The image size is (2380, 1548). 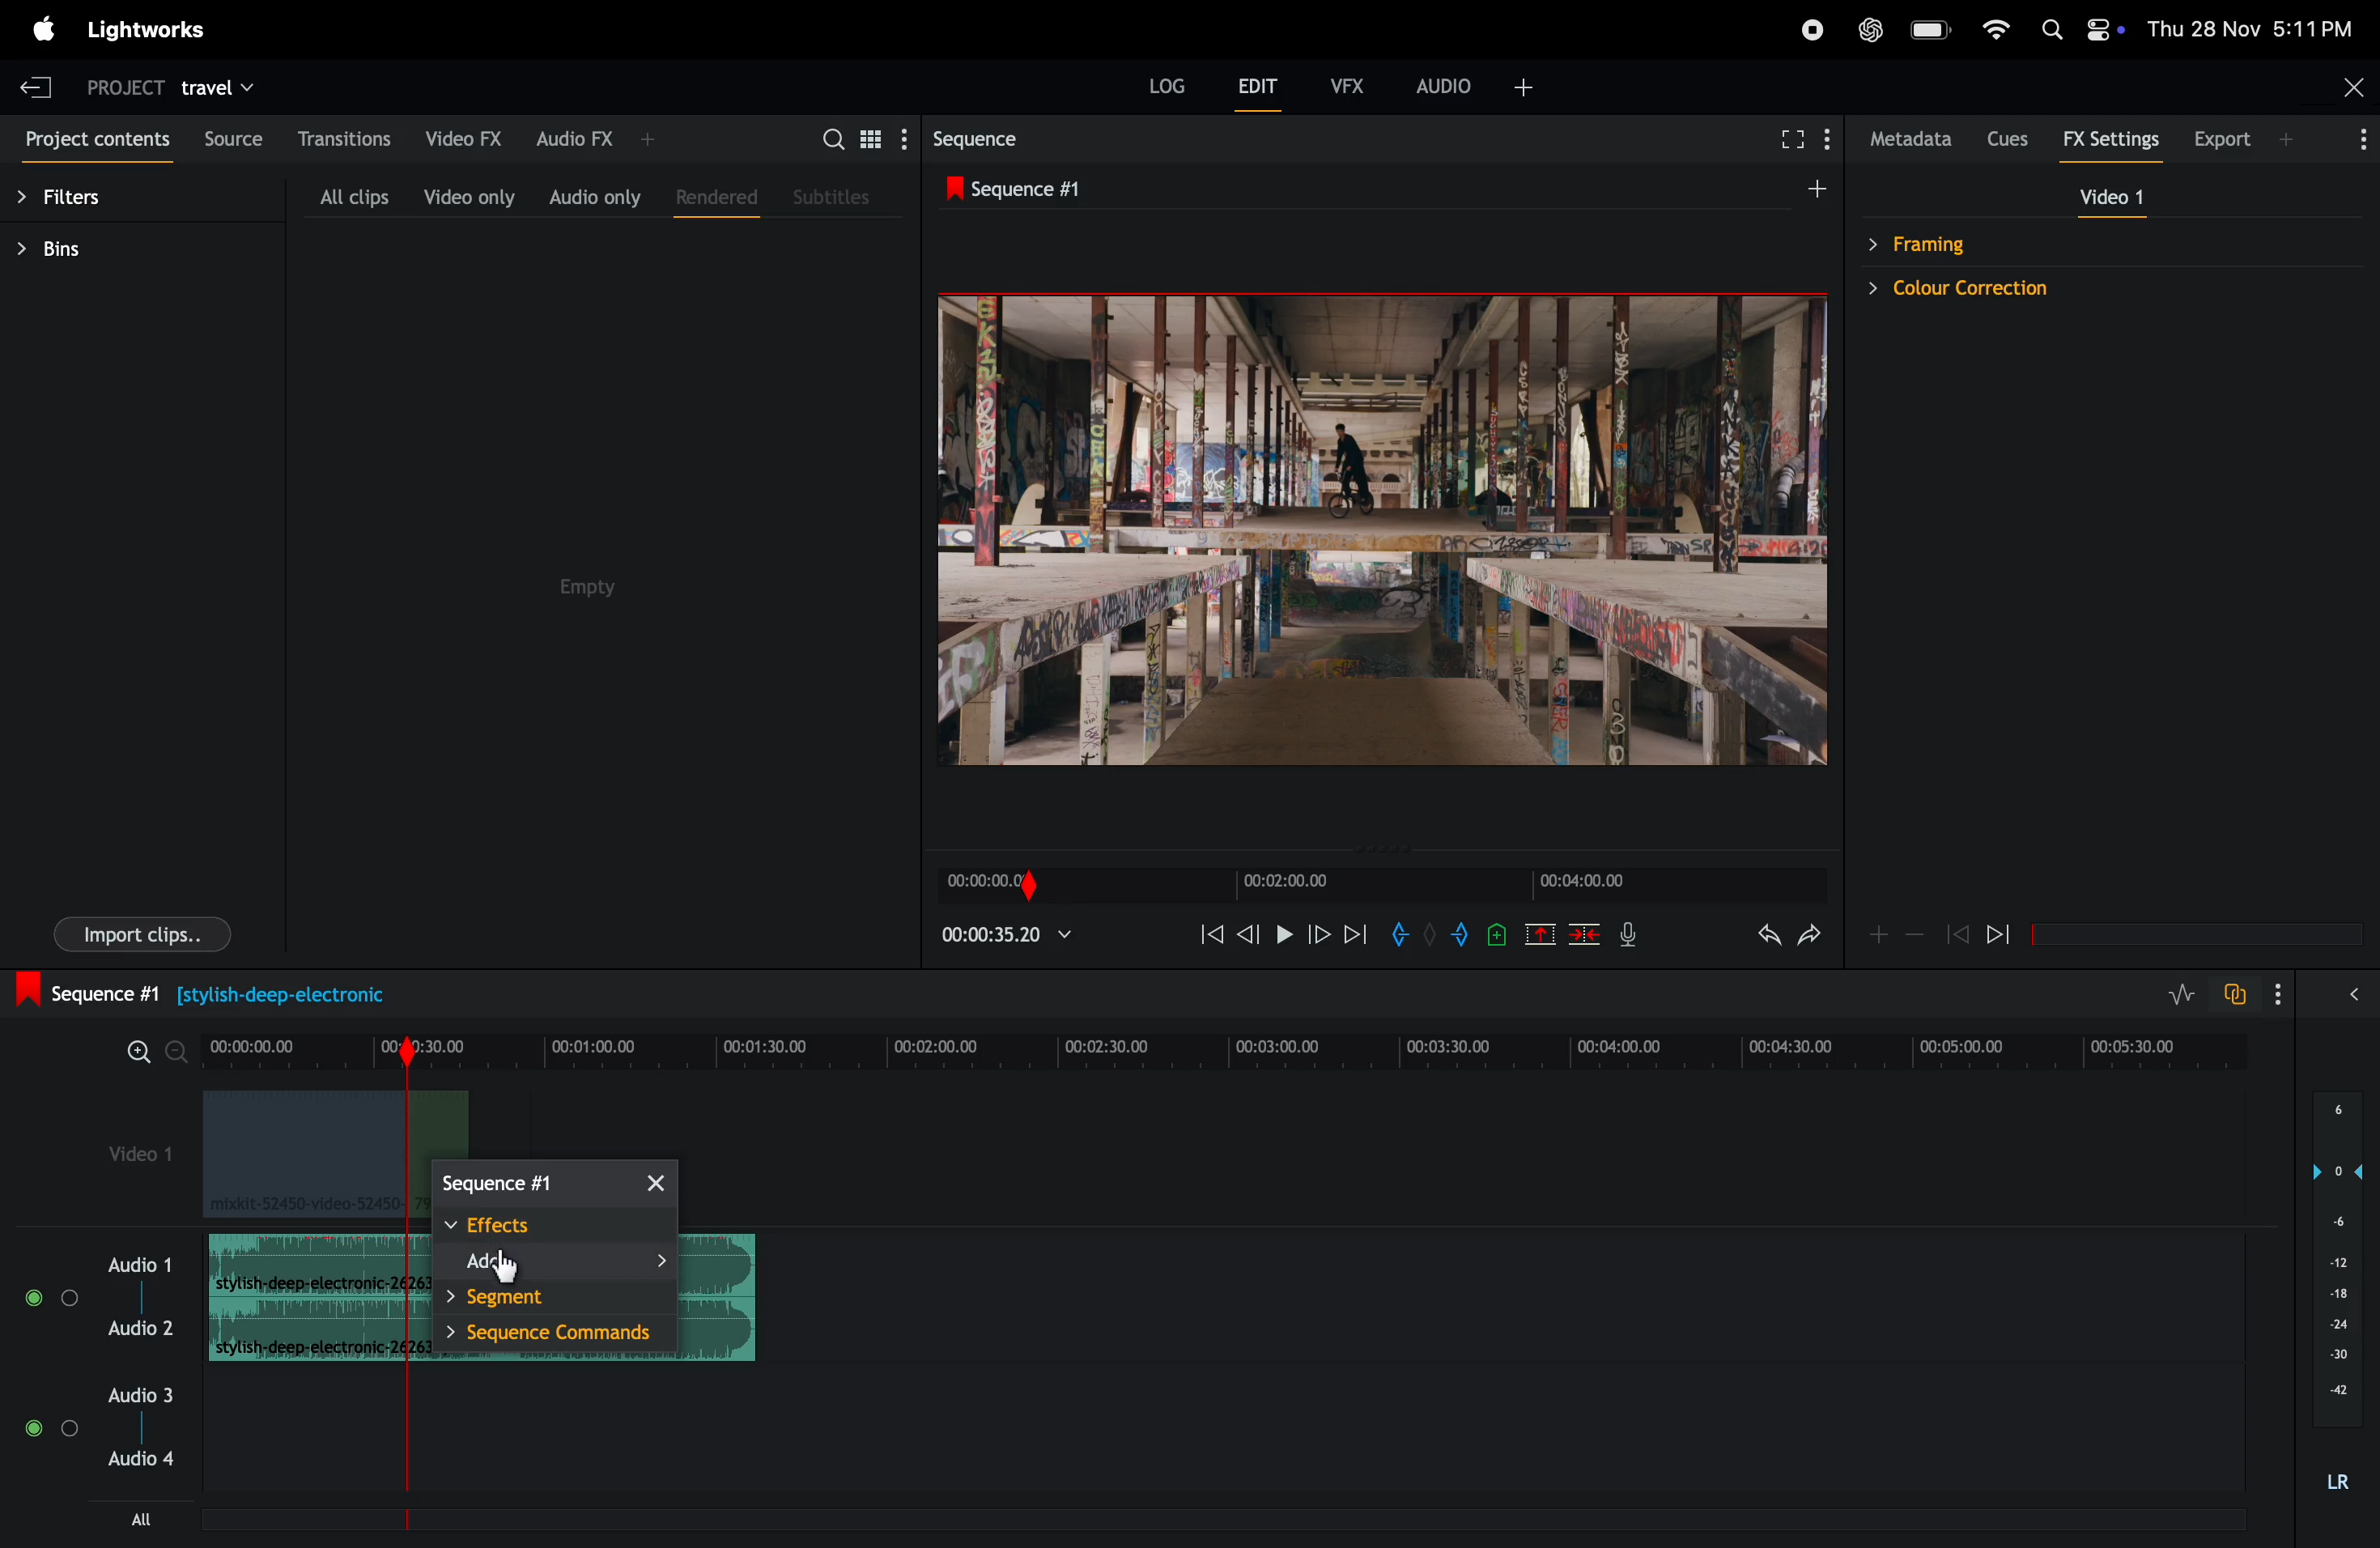 What do you see at coordinates (2337, 1290) in the screenshot?
I see `audio pitch` at bounding box center [2337, 1290].